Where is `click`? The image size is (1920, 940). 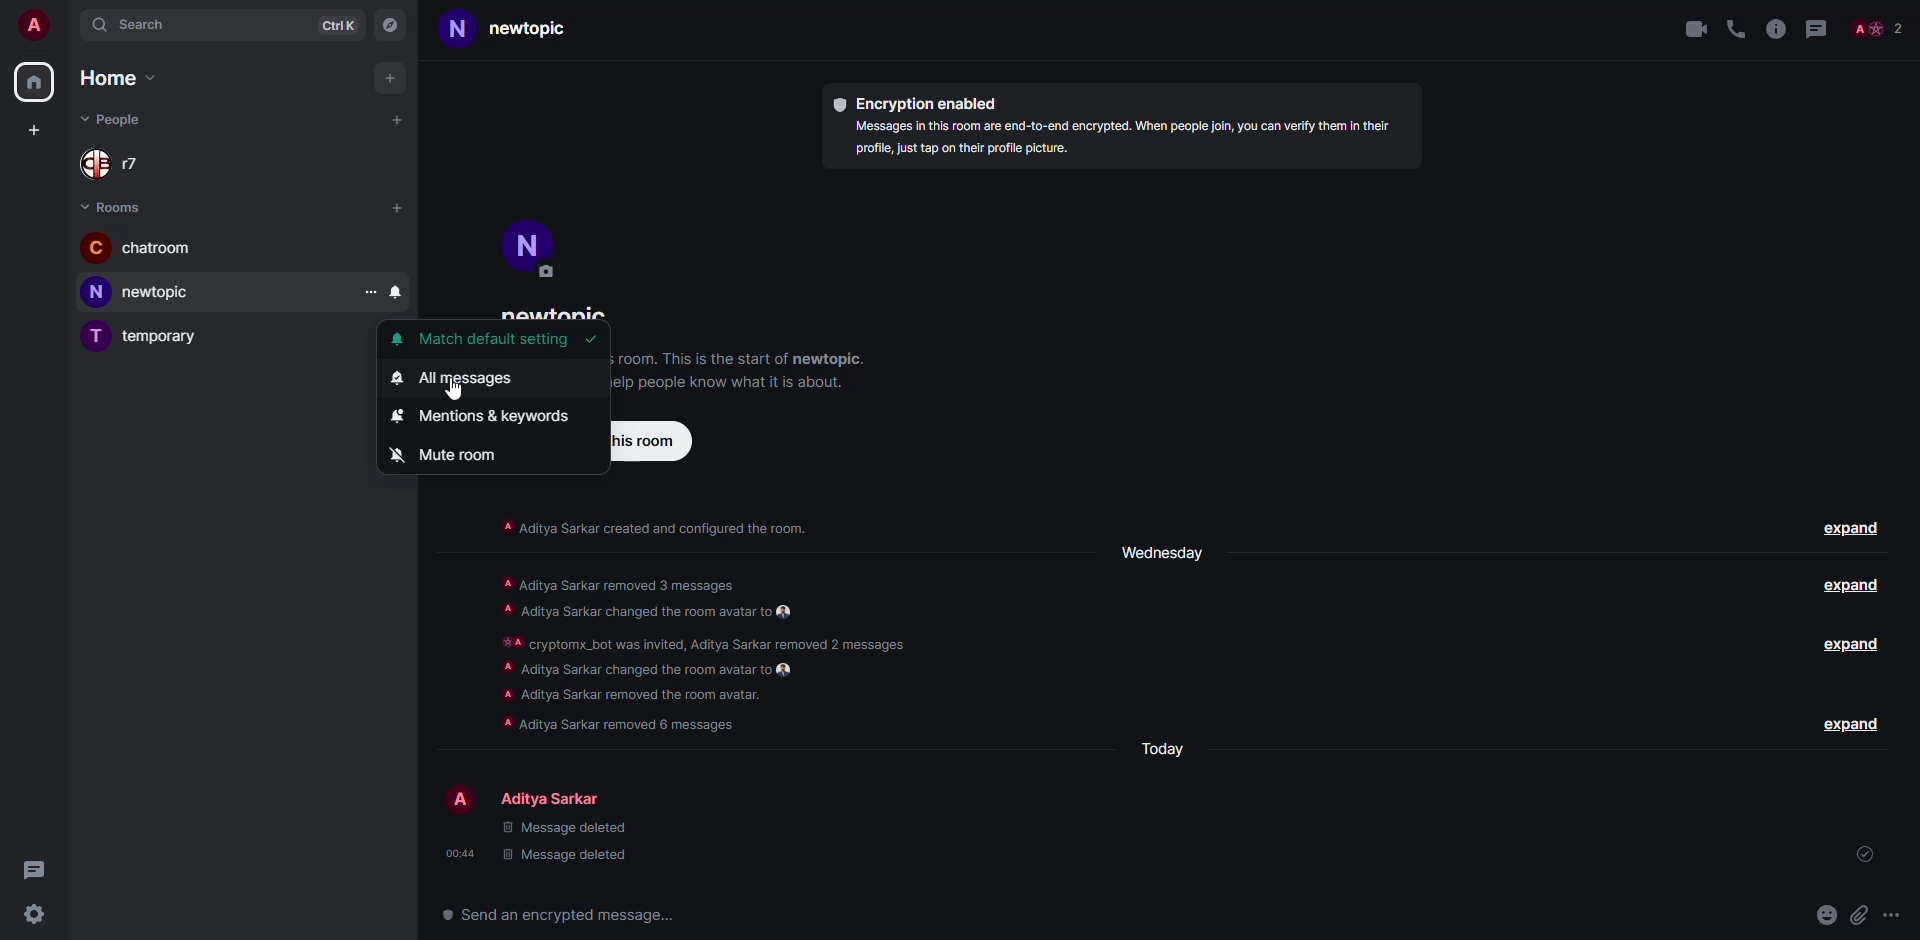
click is located at coordinates (396, 290).